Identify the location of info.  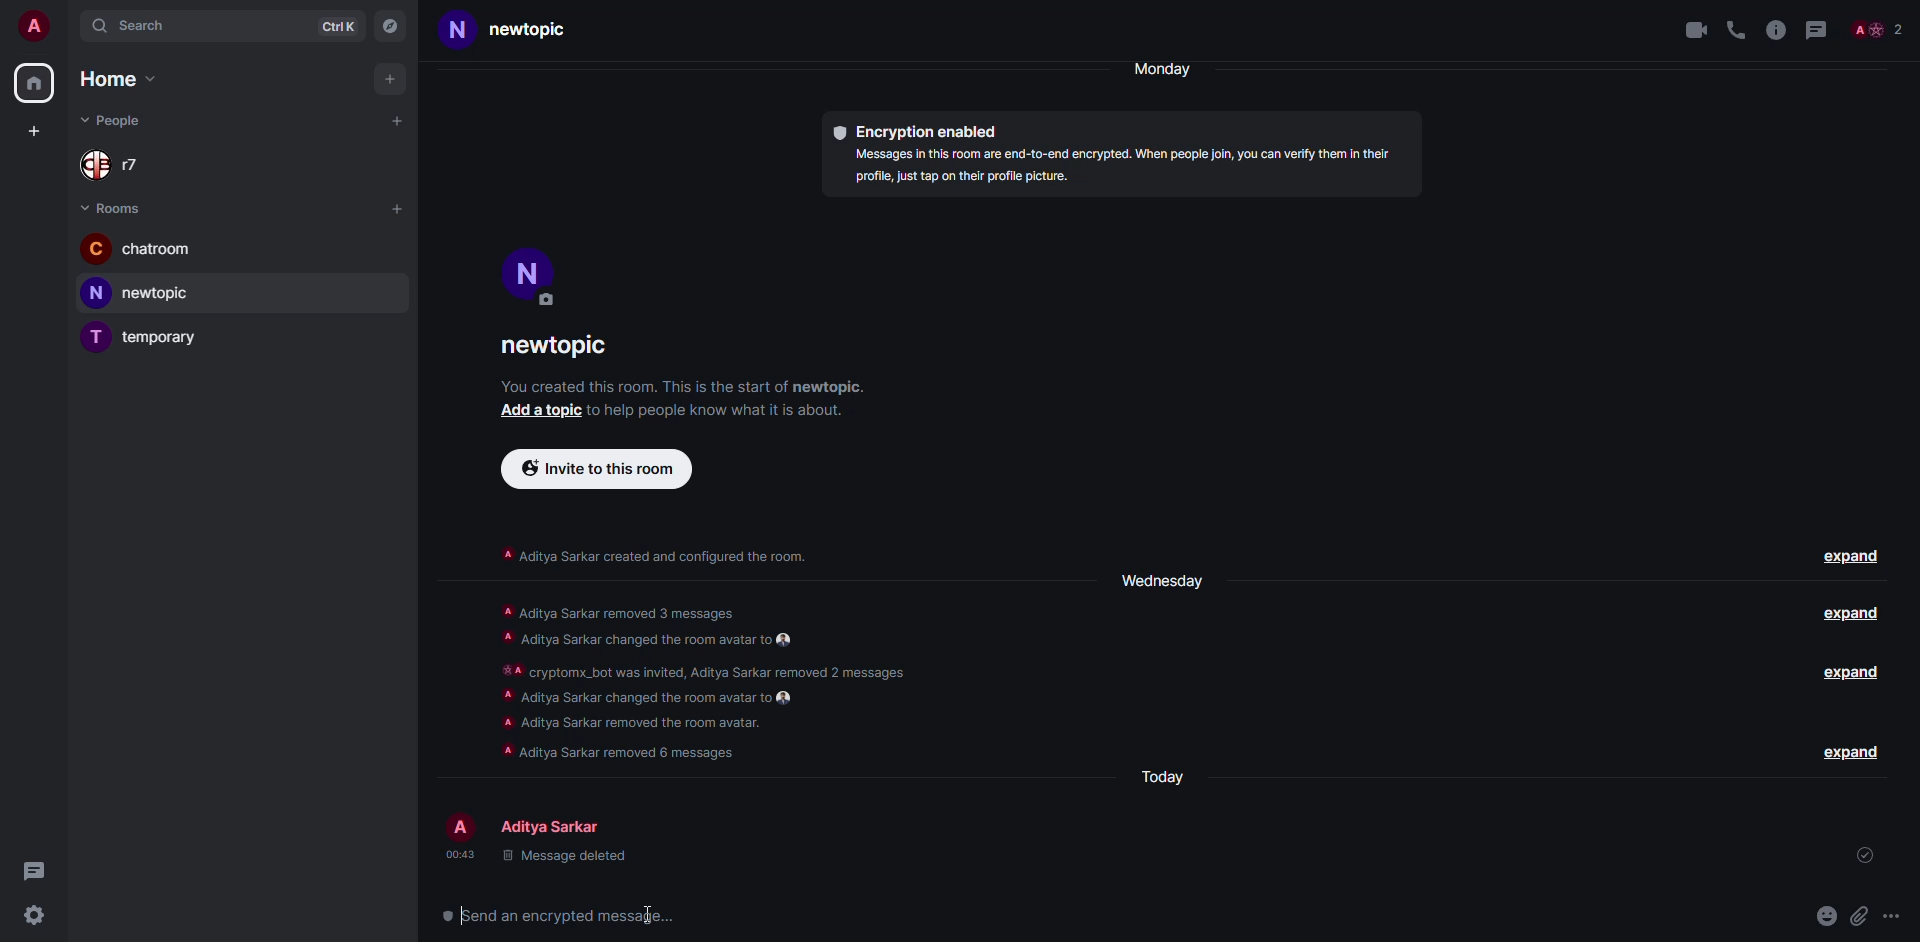
(1128, 168).